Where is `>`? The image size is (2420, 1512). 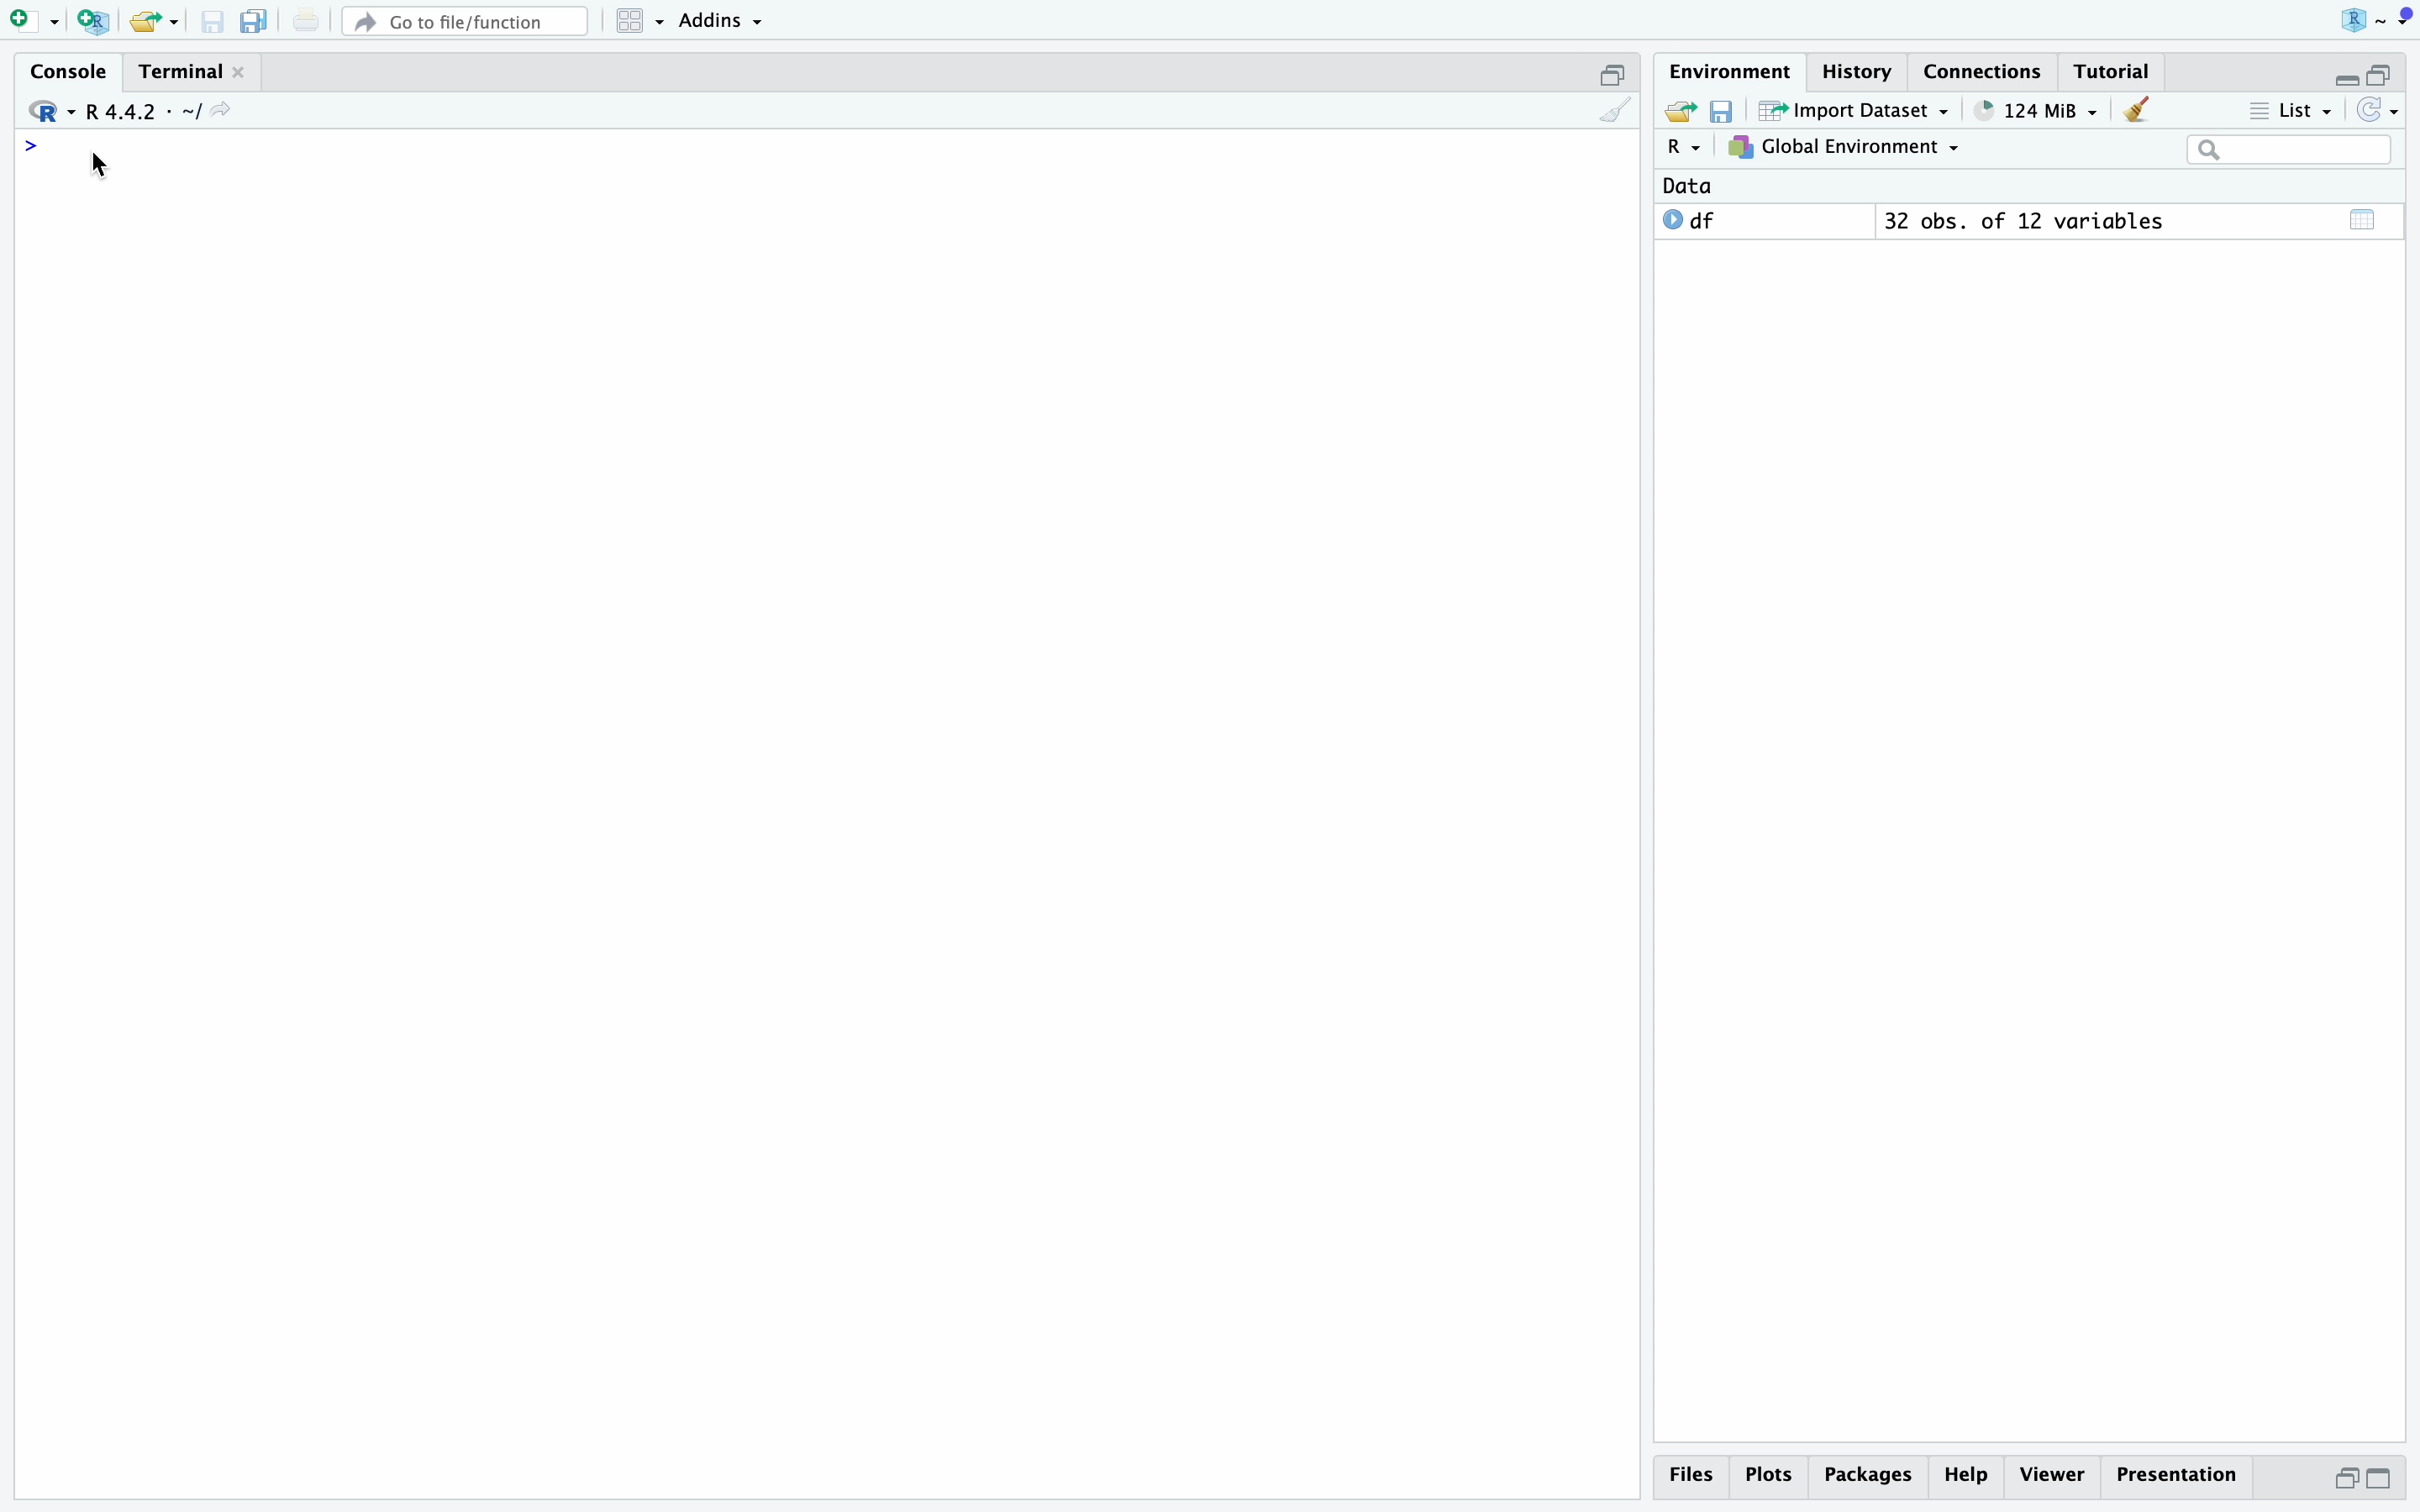 > is located at coordinates (31, 146).